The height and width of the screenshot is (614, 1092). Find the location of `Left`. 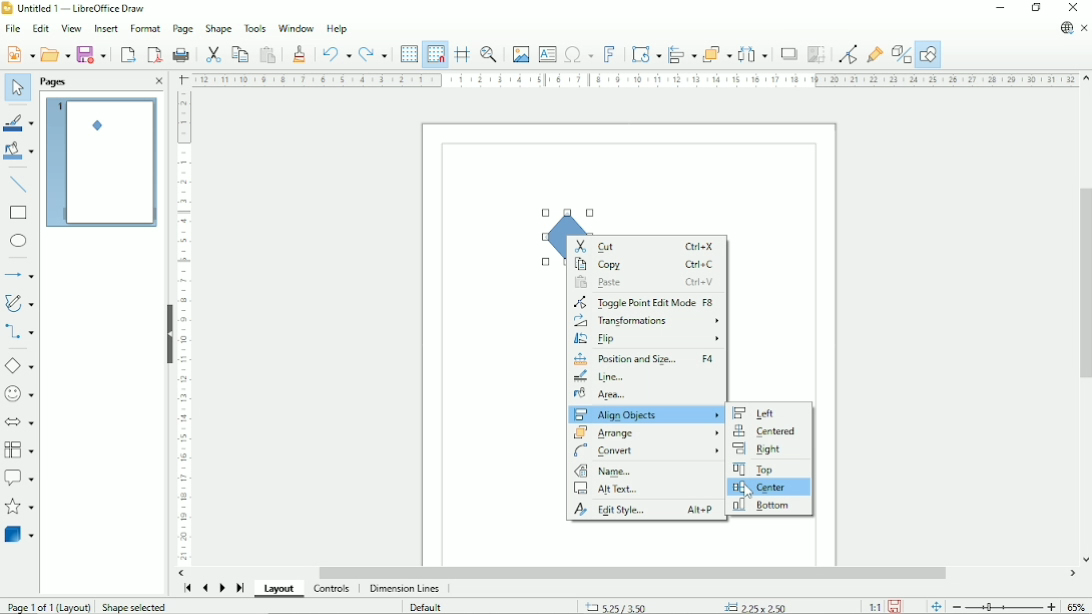

Left is located at coordinates (757, 413).